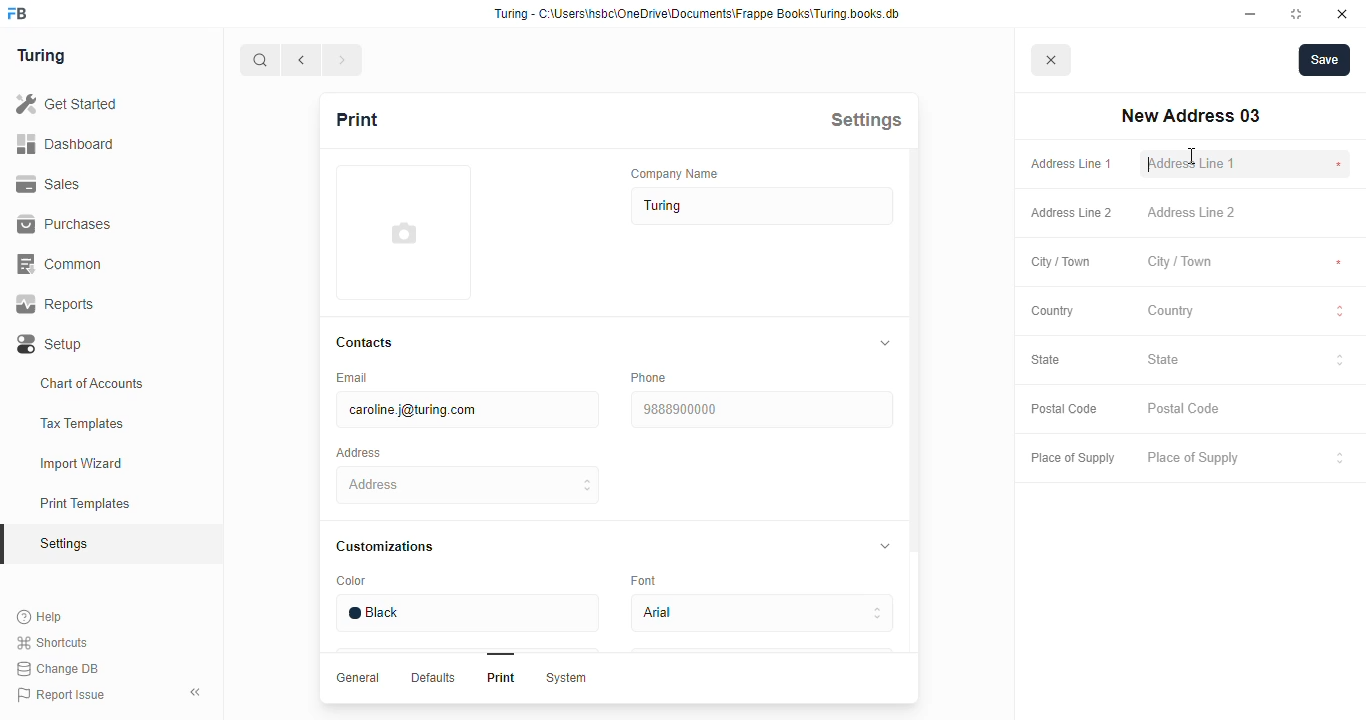  What do you see at coordinates (866, 119) in the screenshot?
I see `settings` at bounding box center [866, 119].